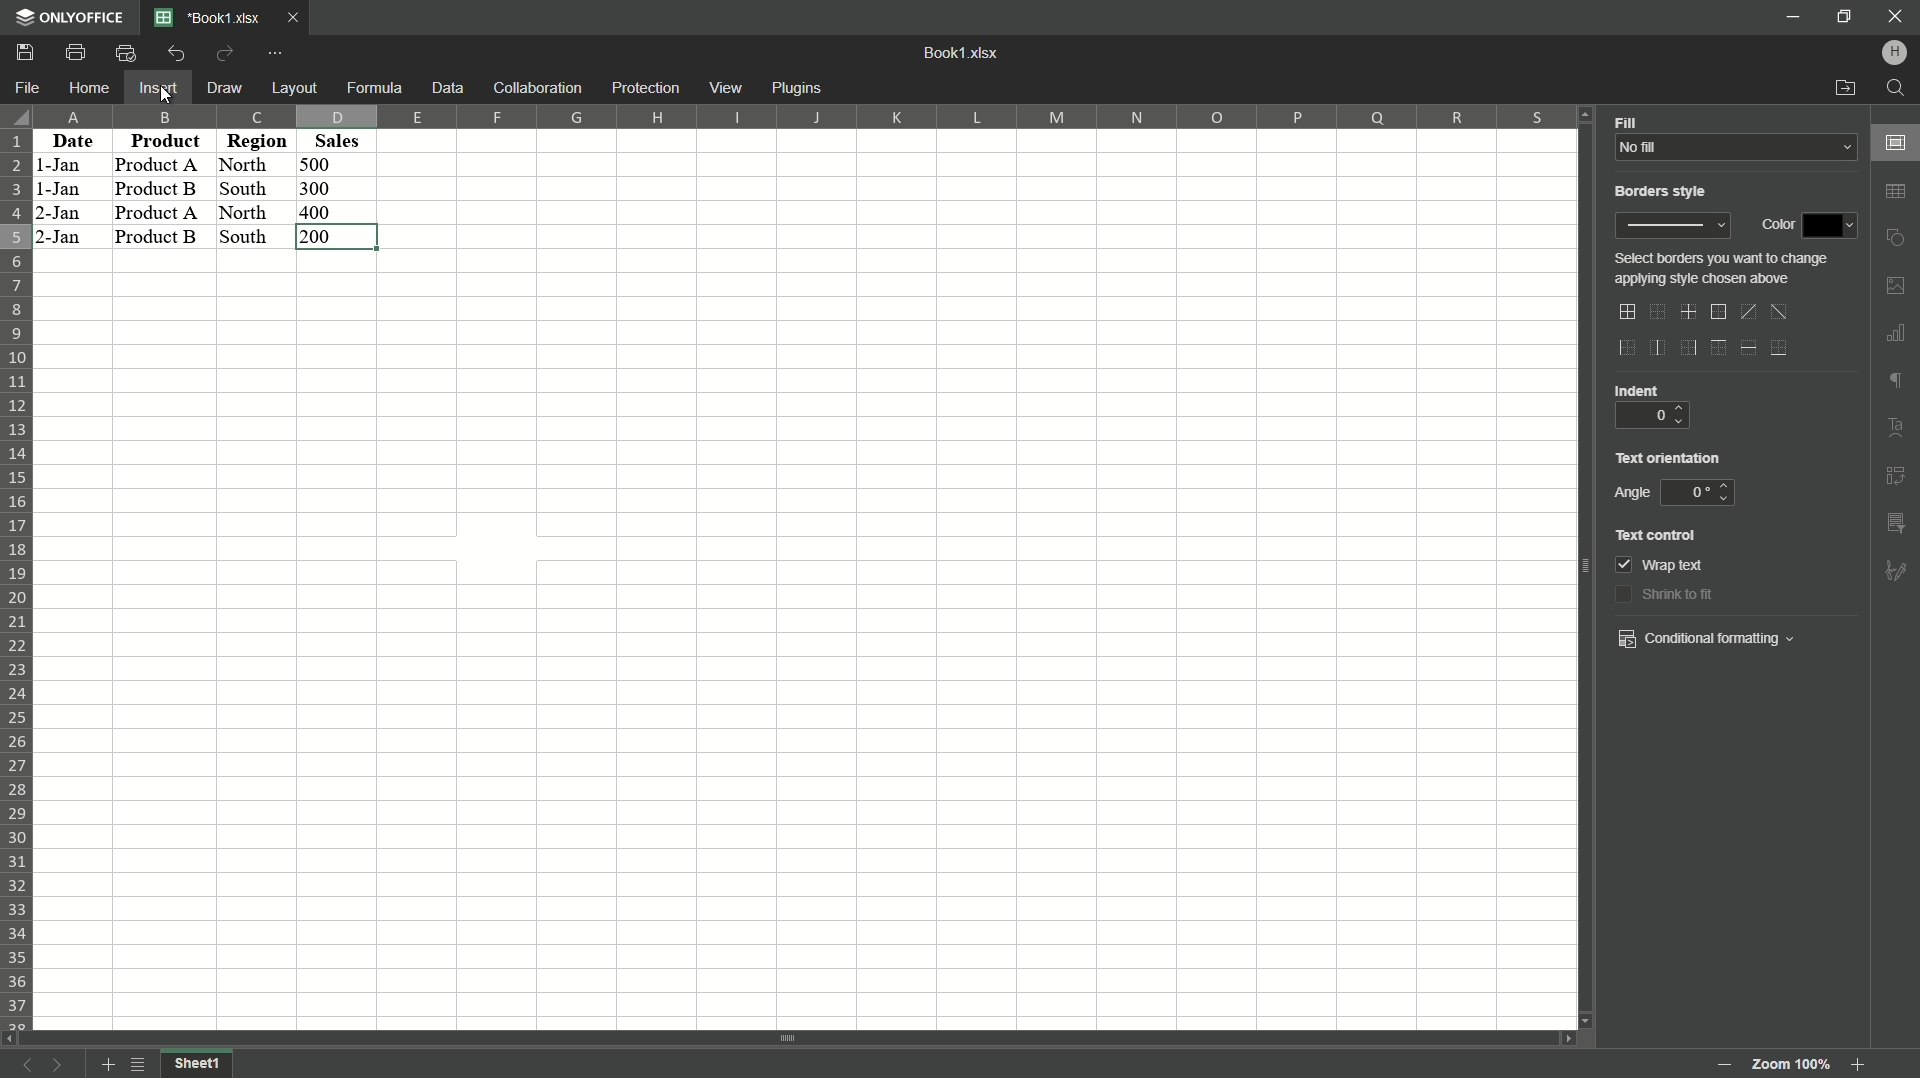 Image resolution: width=1920 pixels, height=1080 pixels. Describe the element at coordinates (1897, 477) in the screenshot. I see `insert pivot table` at that location.